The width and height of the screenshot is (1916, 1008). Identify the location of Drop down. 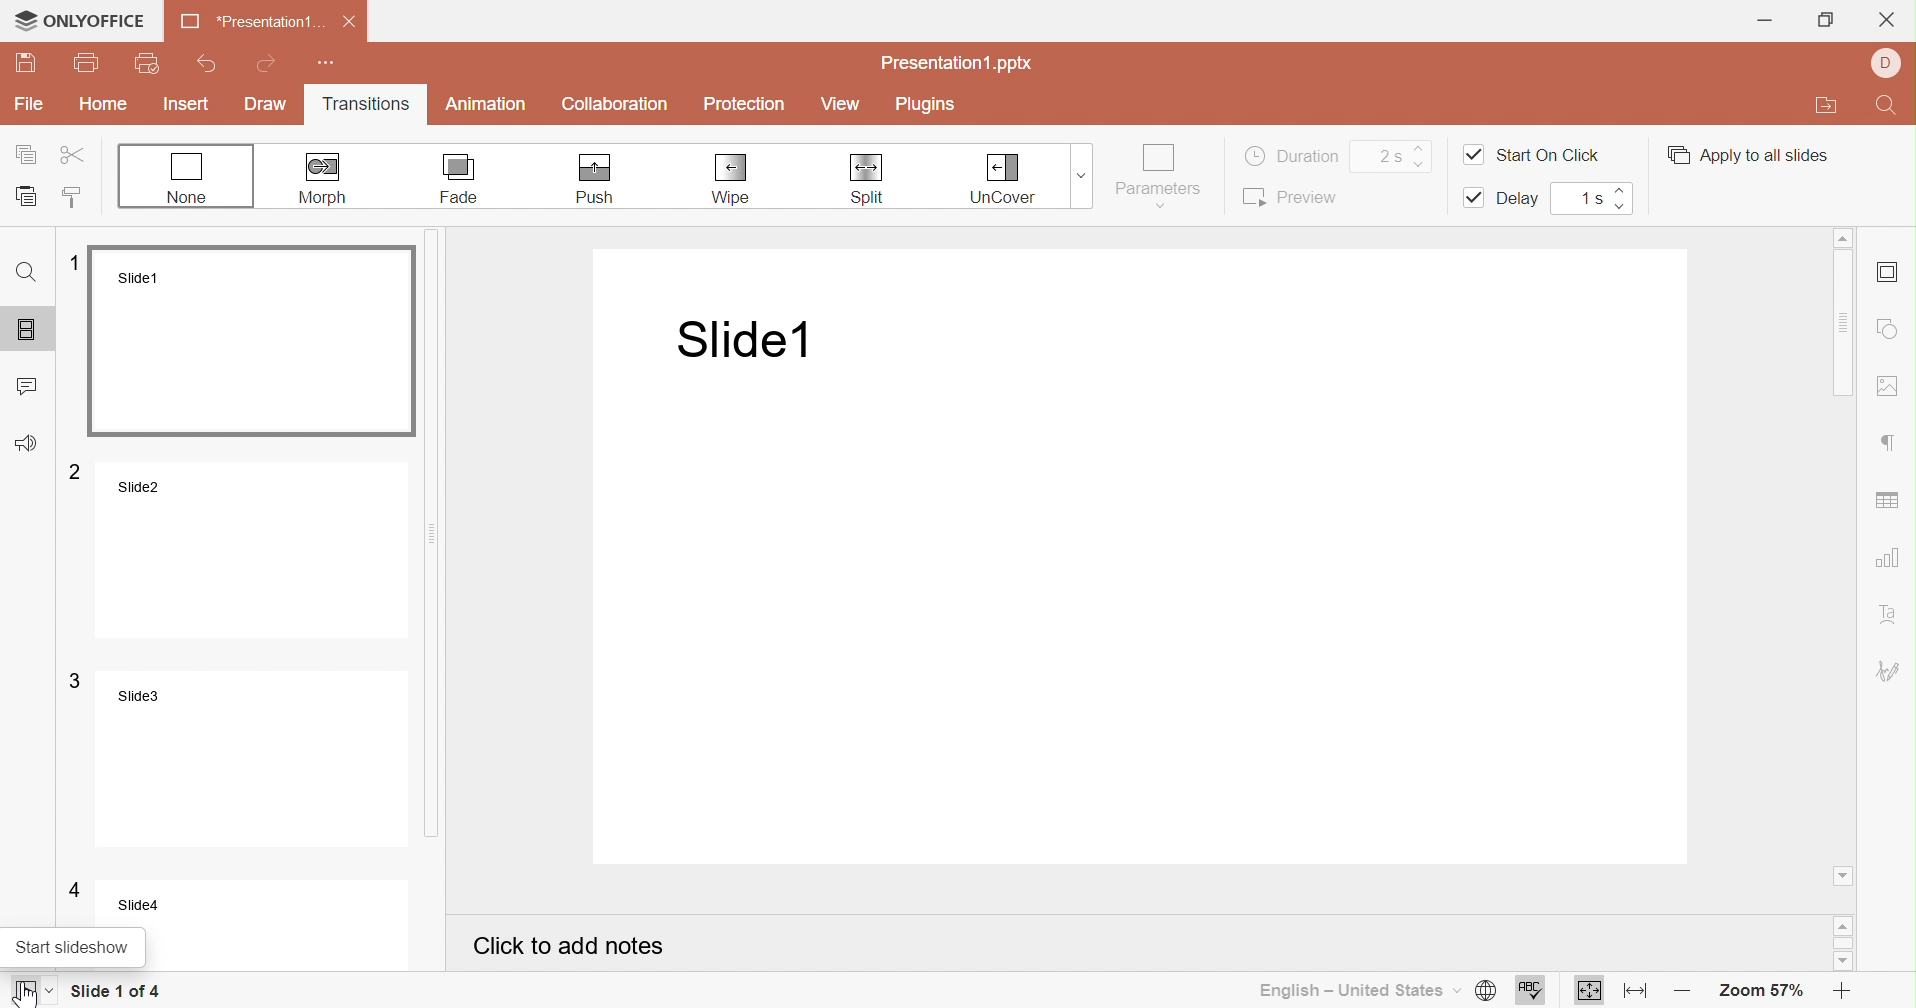
(1079, 172).